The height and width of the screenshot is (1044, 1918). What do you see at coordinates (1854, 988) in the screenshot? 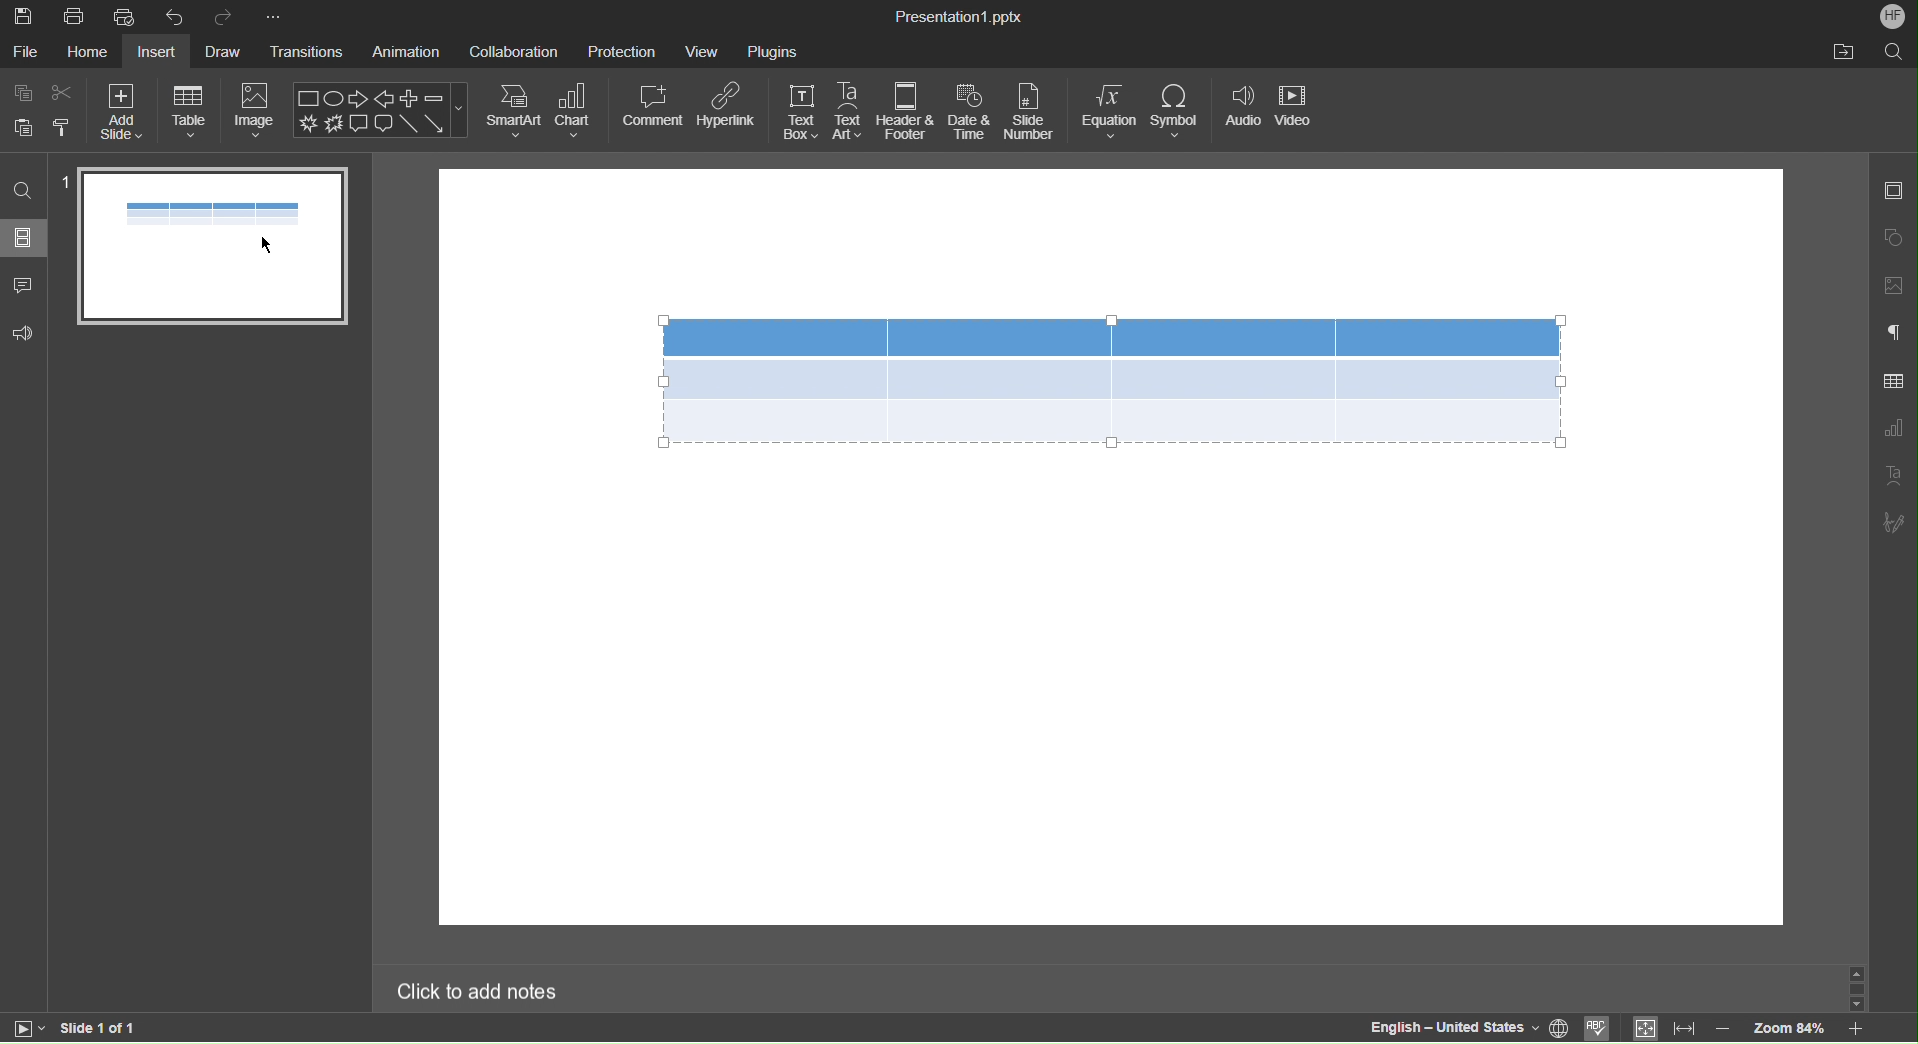
I see `scroll bar` at bounding box center [1854, 988].